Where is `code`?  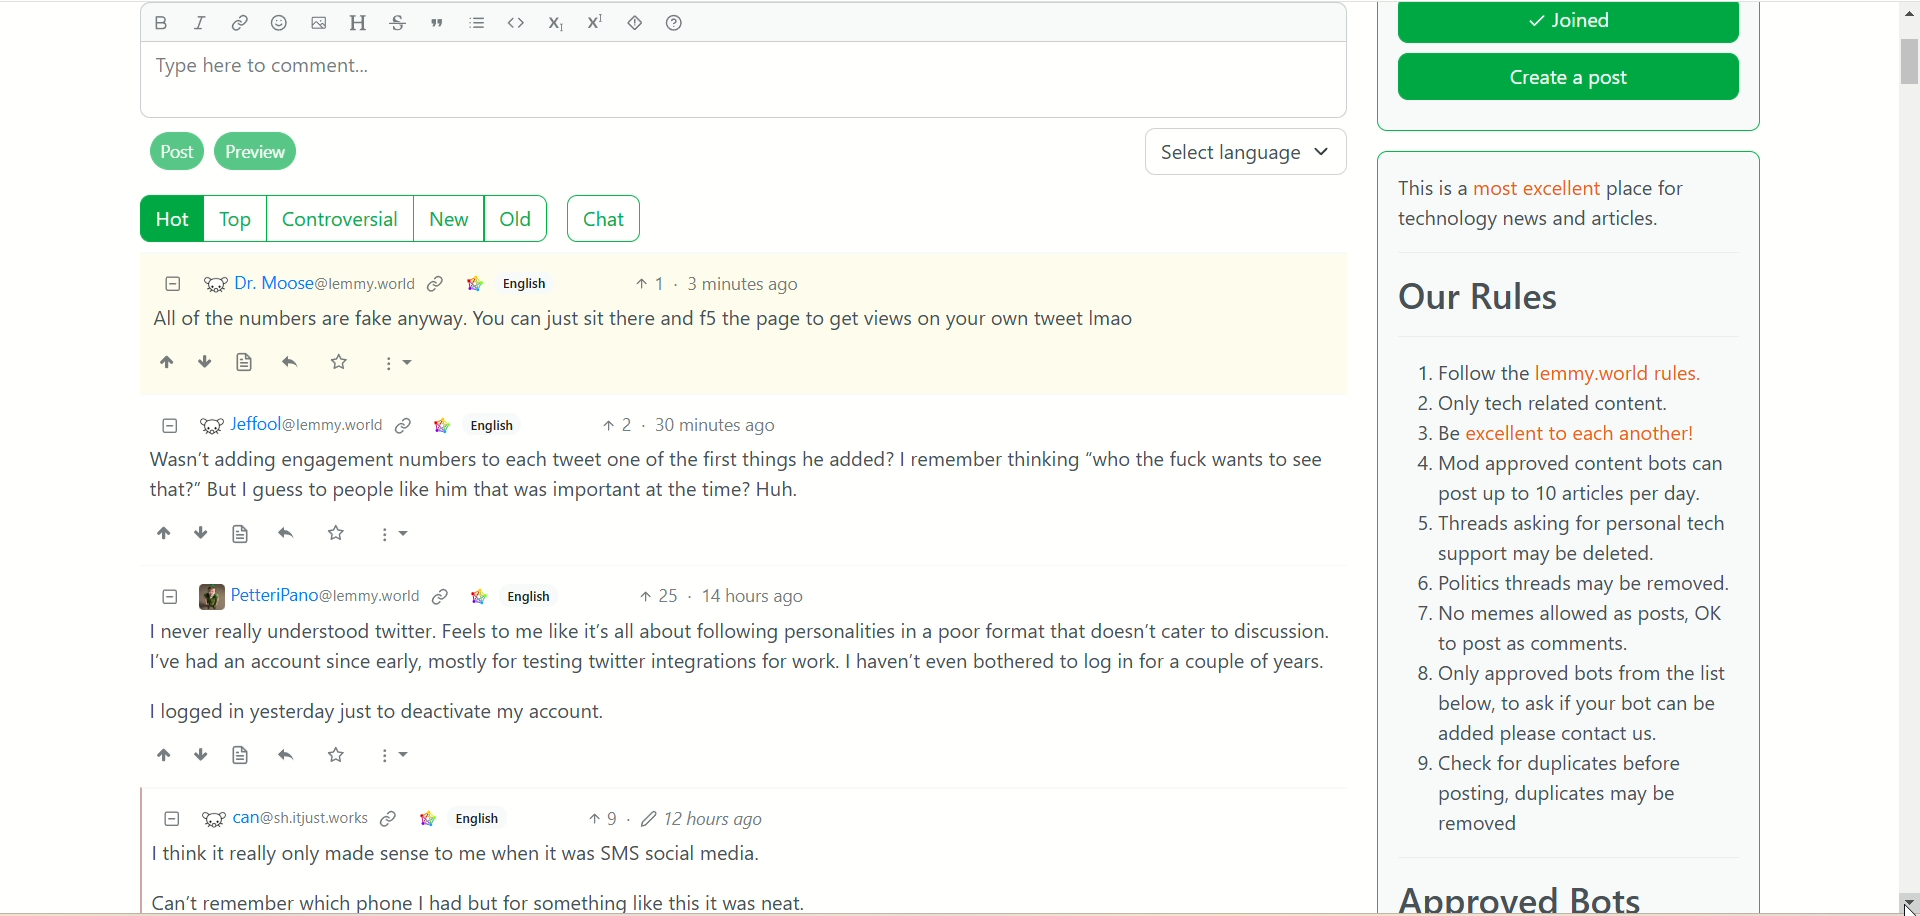 code is located at coordinates (515, 22).